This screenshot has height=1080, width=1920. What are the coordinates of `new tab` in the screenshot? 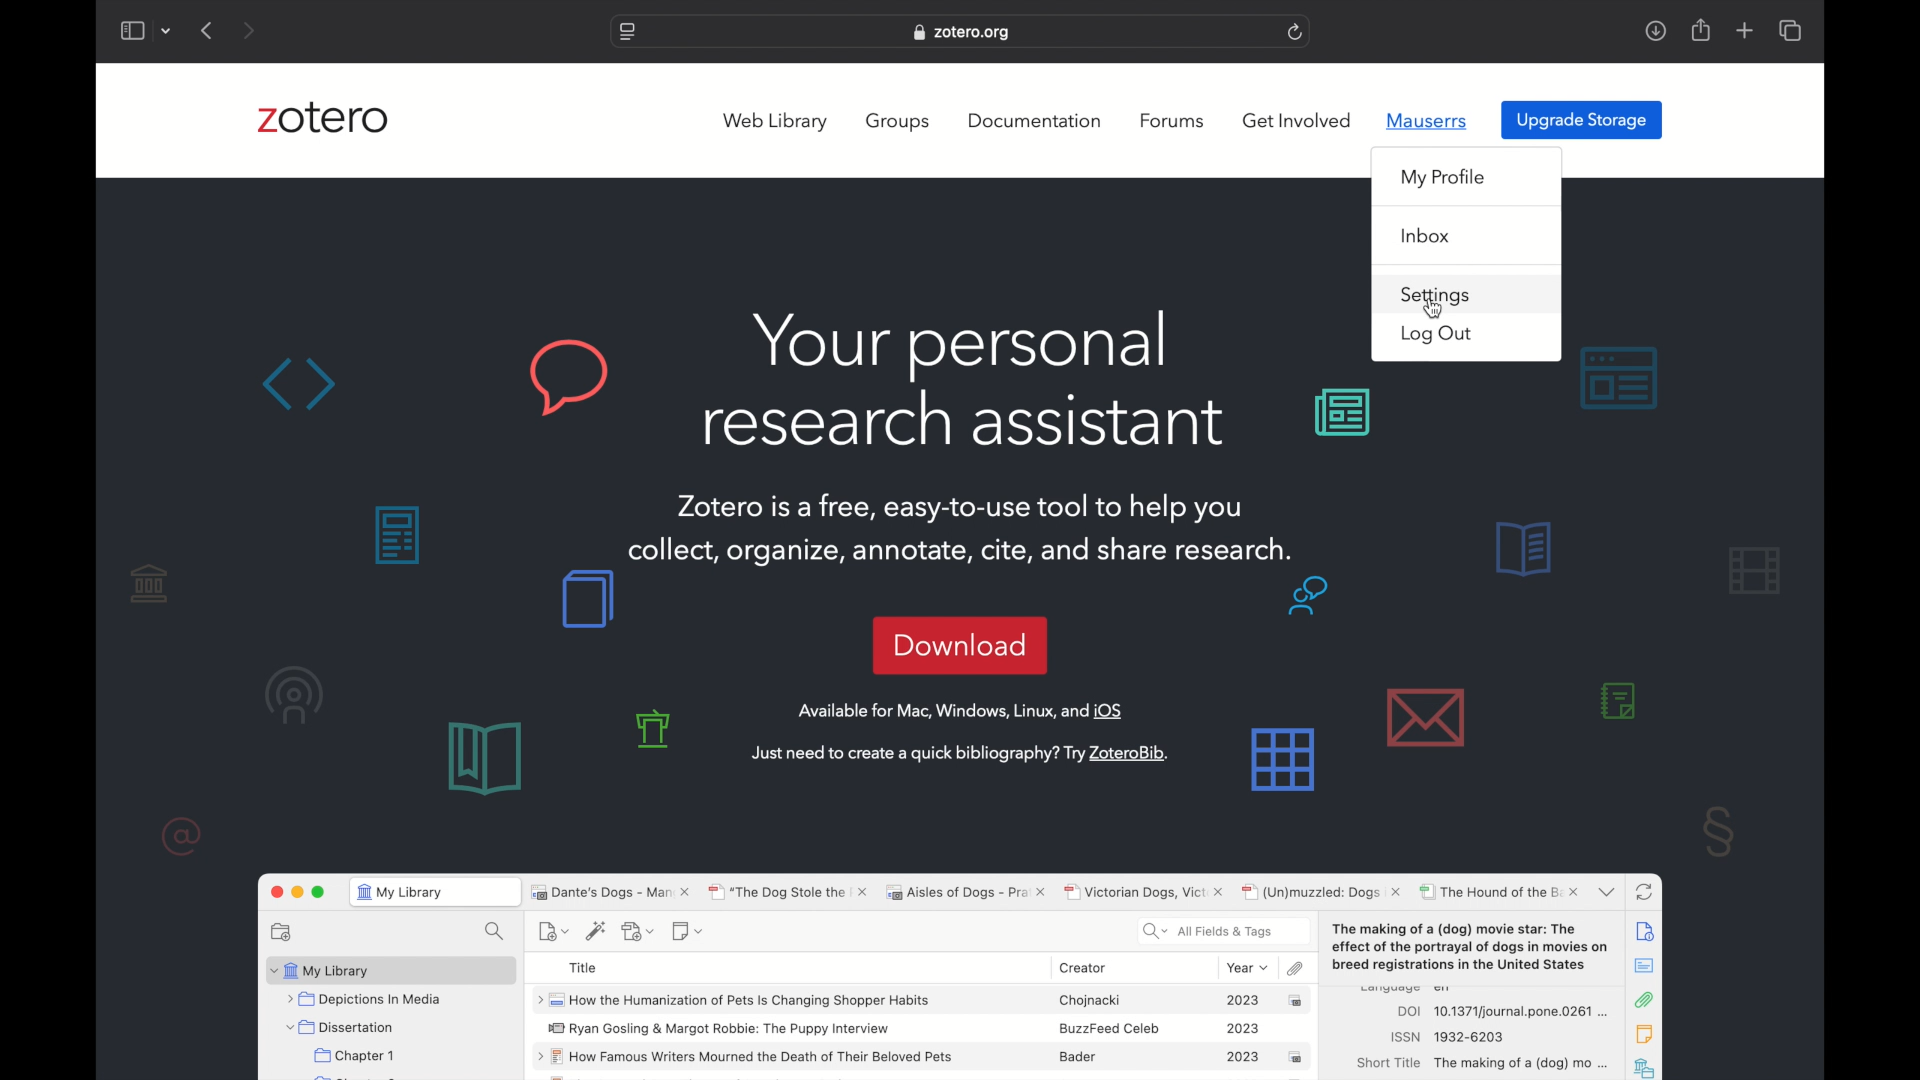 It's located at (1745, 30).